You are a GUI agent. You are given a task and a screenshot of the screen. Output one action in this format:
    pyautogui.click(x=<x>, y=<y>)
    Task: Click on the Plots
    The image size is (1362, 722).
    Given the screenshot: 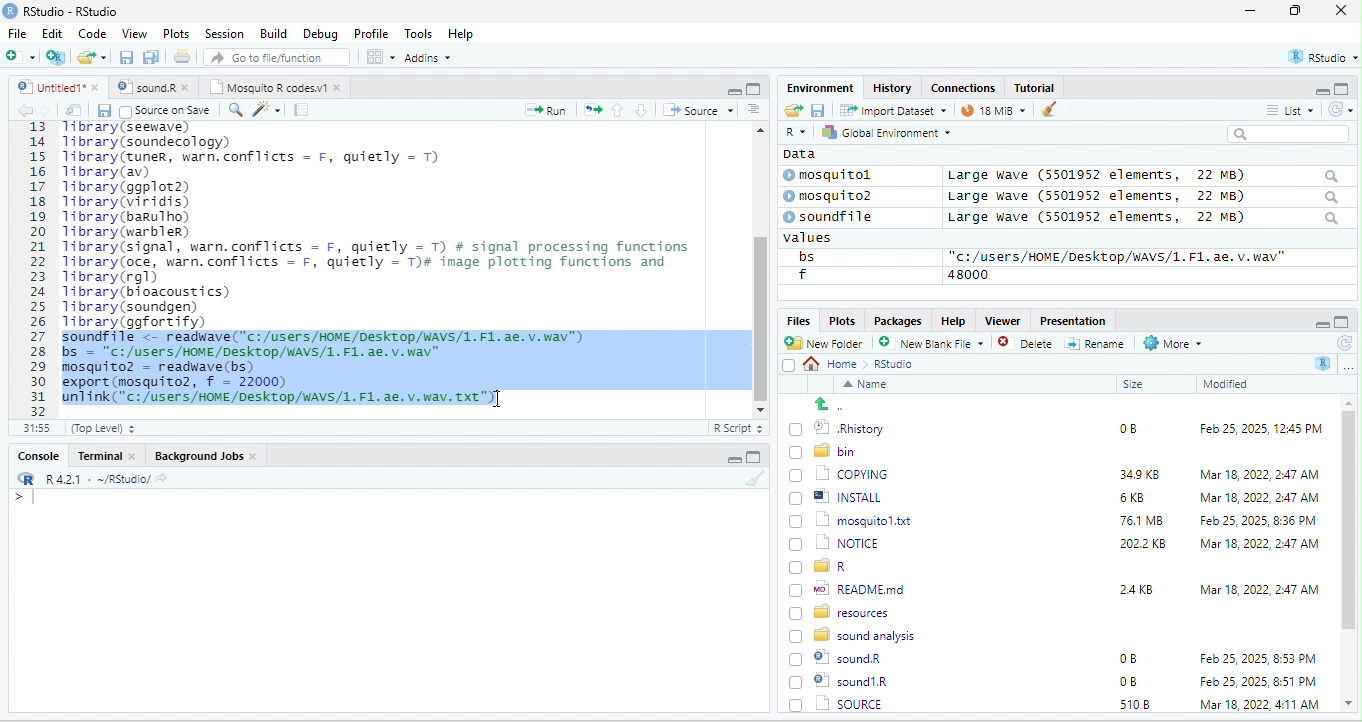 What is the action you would take?
    pyautogui.click(x=842, y=320)
    